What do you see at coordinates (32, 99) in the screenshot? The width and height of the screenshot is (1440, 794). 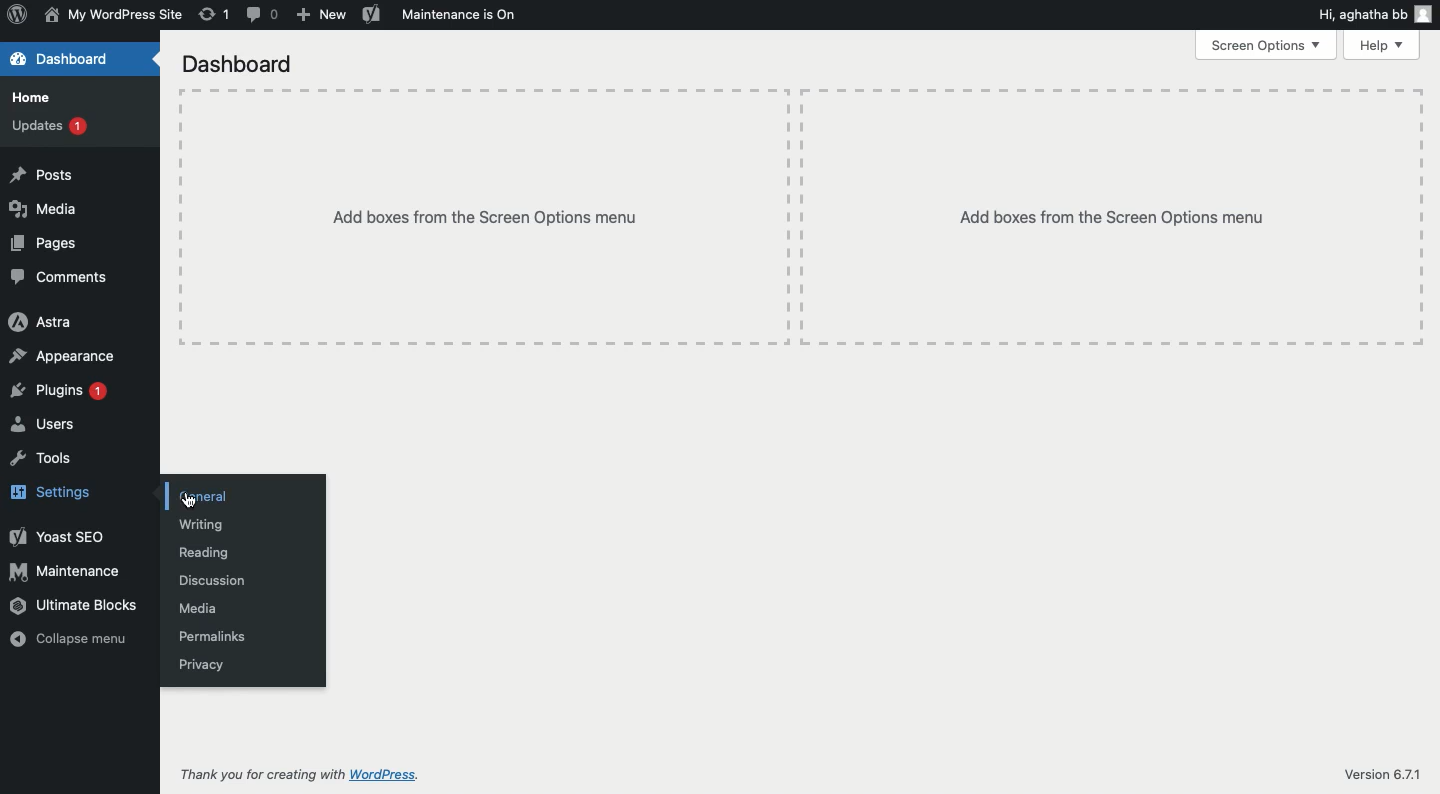 I see `Home` at bounding box center [32, 99].